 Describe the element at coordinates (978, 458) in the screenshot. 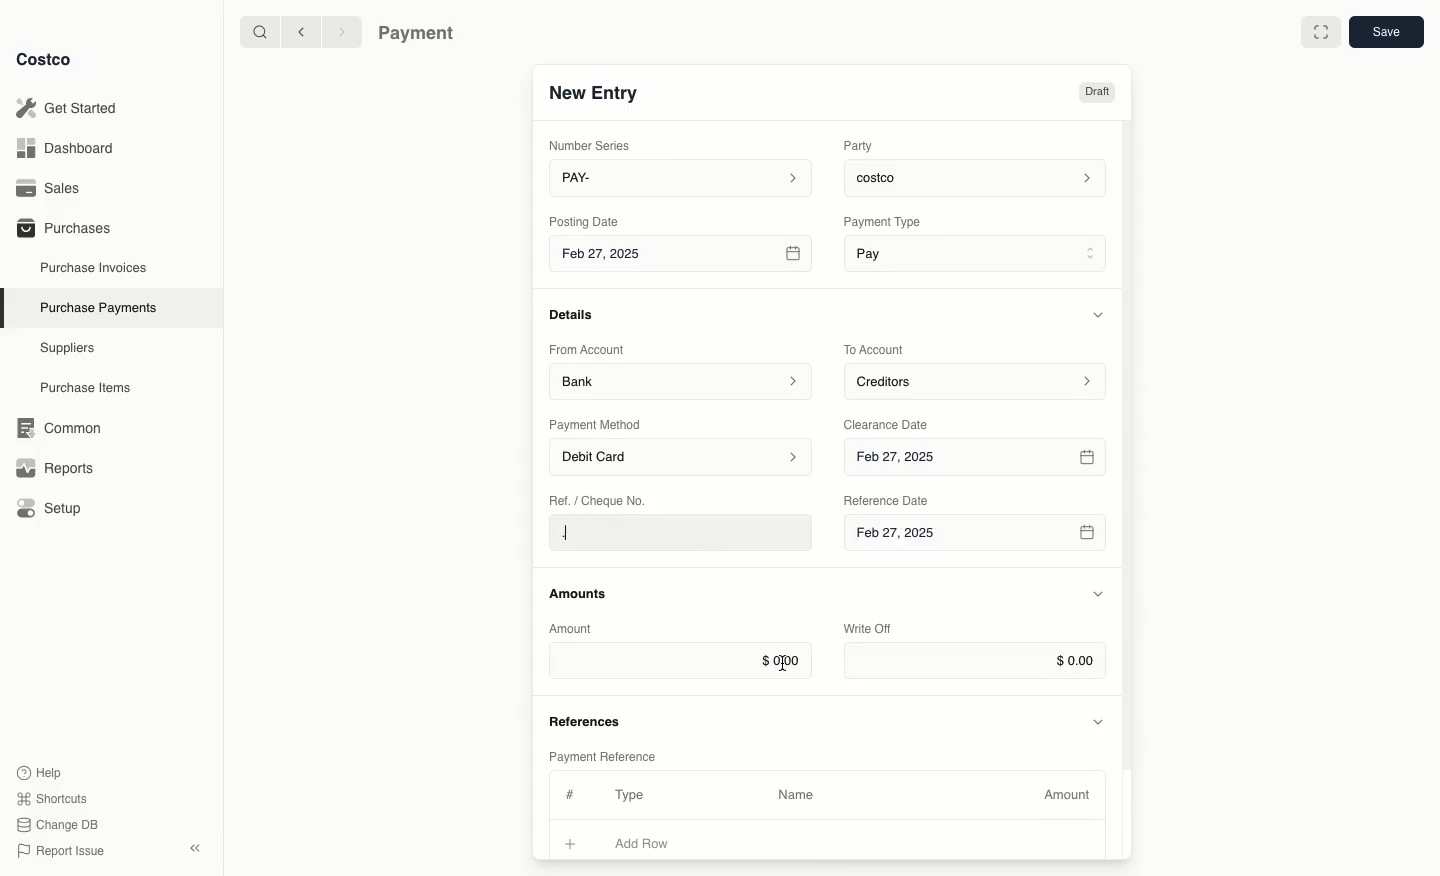

I see `Feb 27, 2025` at that location.